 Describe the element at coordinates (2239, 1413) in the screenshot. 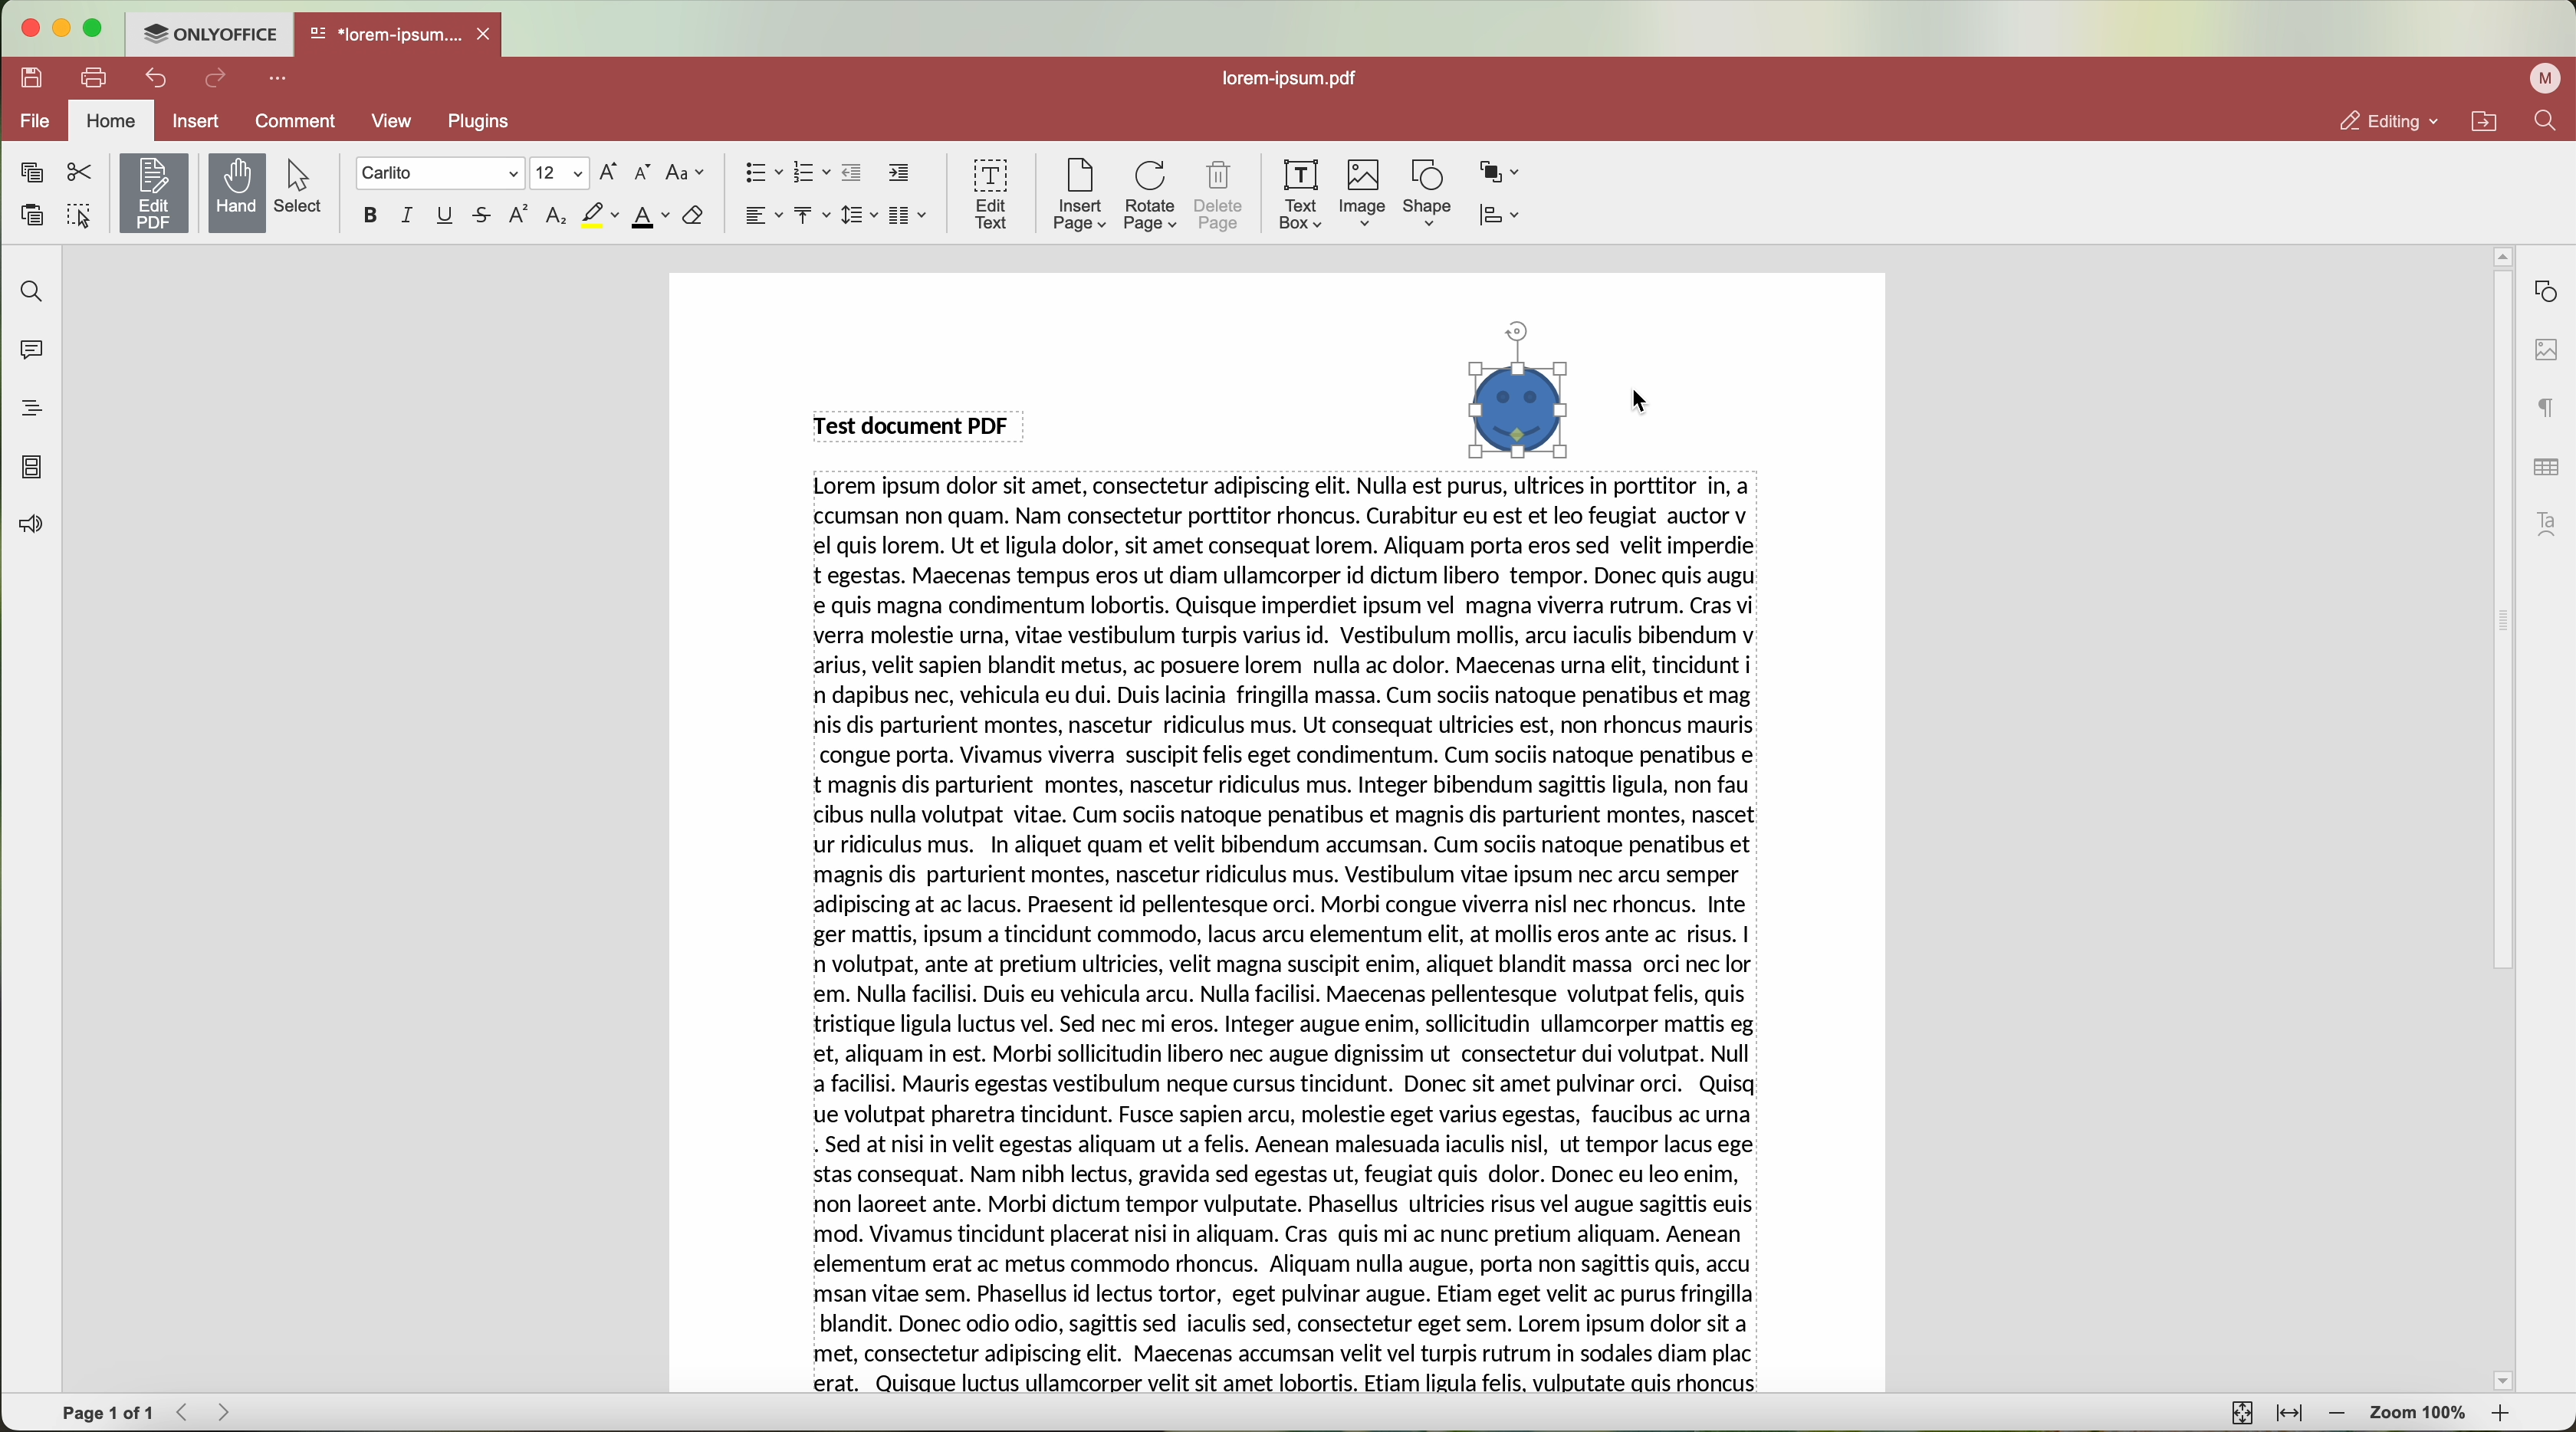

I see `fit to page` at that location.